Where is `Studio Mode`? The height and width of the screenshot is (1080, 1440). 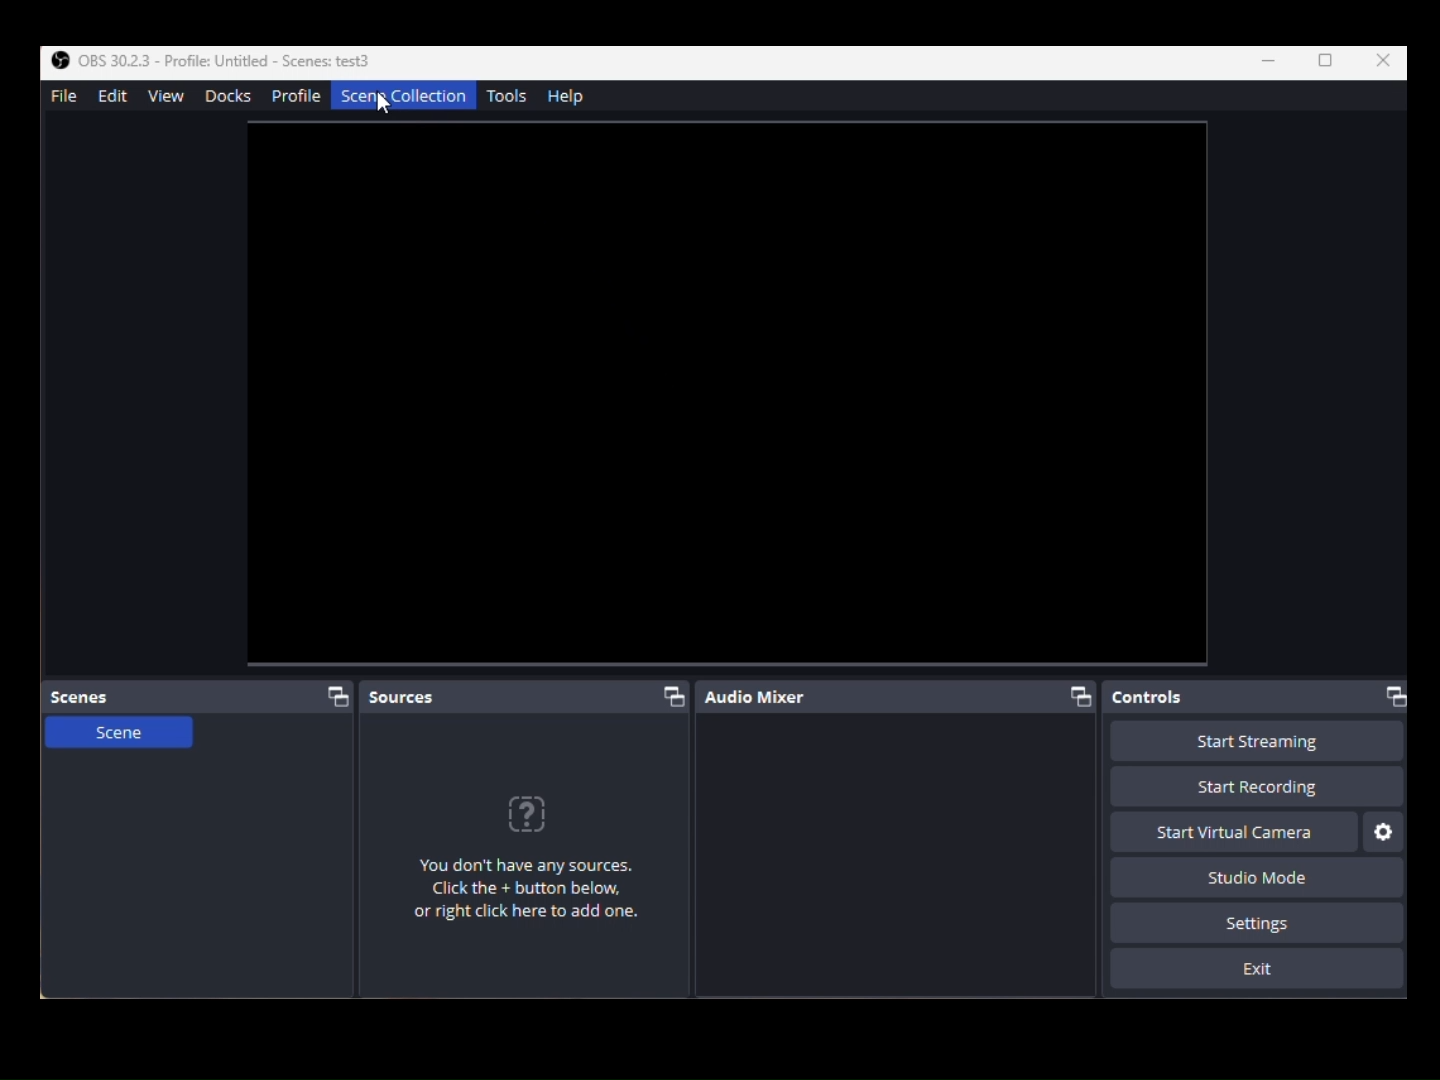
Studio Mode is located at coordinates (1250, 876).